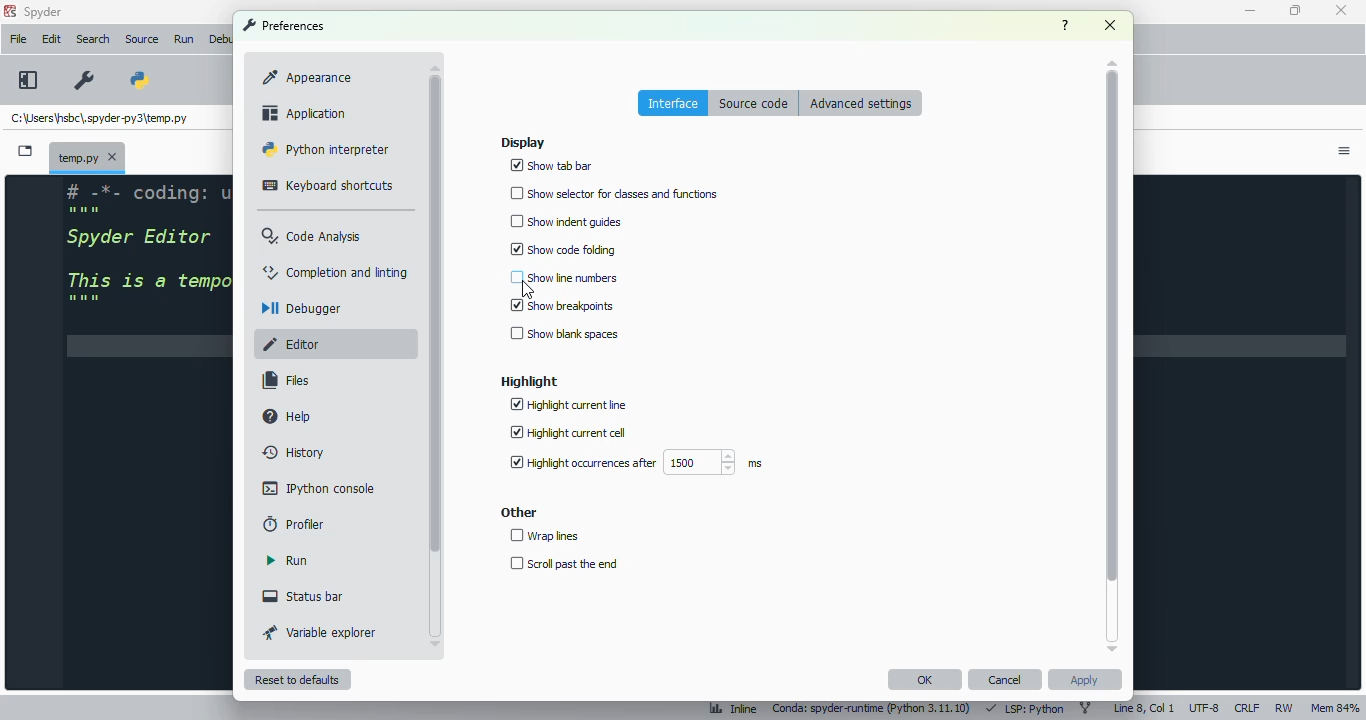  Describe the element at coordinates (563, 248) in the screenshot. I see `show code folding` at that location.